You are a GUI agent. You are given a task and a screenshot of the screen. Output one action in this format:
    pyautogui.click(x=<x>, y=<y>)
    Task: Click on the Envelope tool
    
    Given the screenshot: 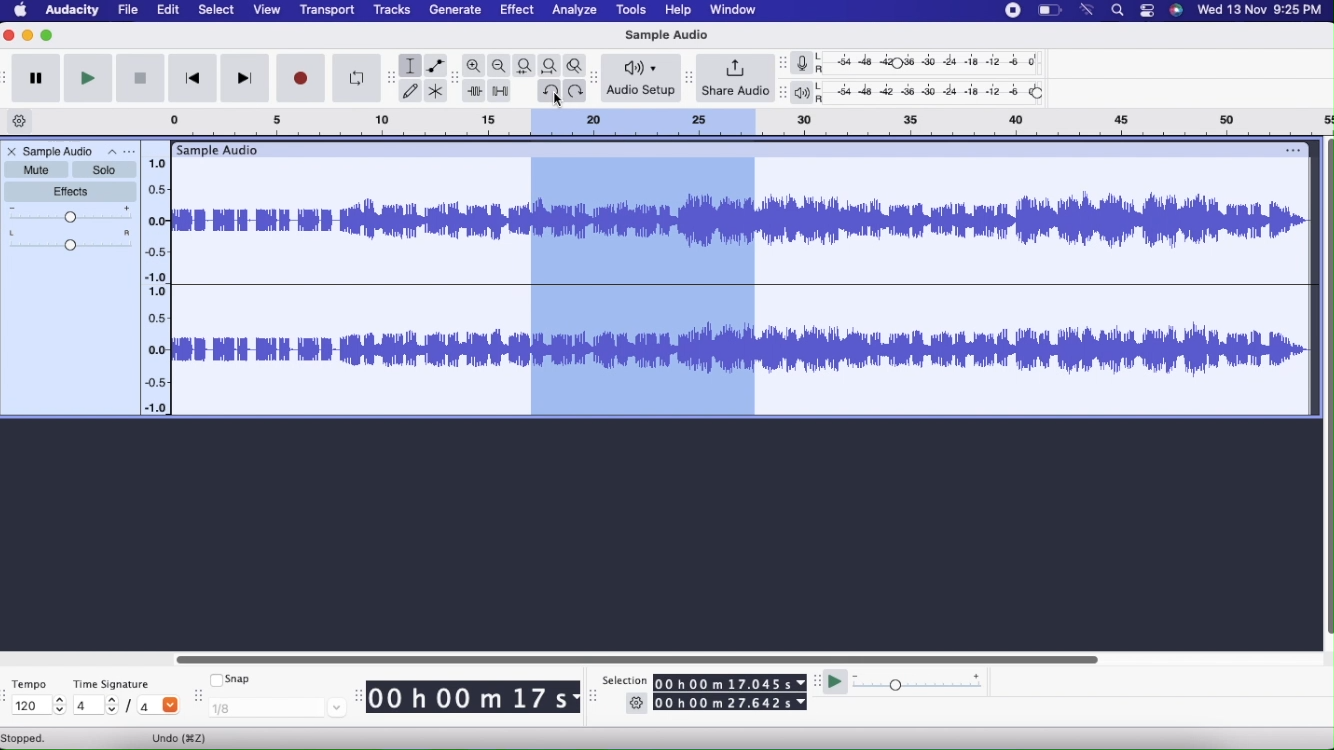 What is the action you would take?
    pyautogui.click(x=437, y=66)
    